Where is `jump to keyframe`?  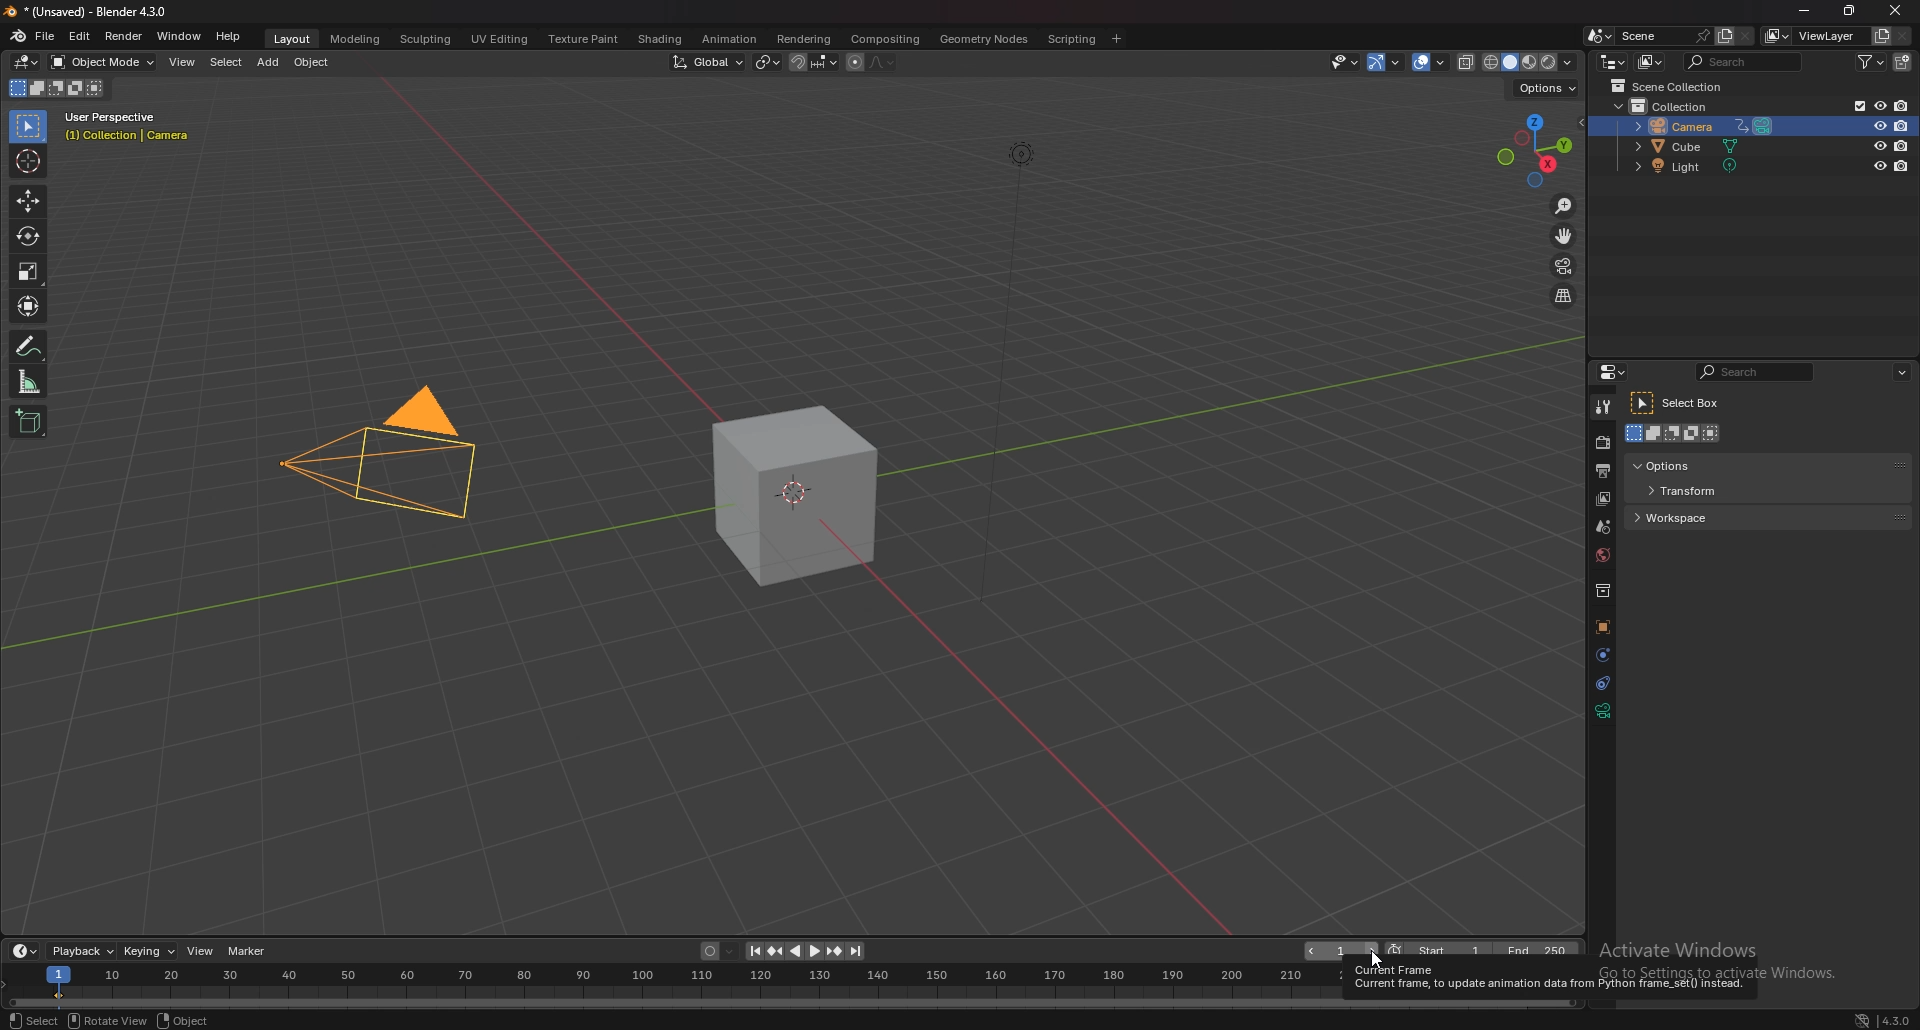
jump to keyframe is located at coordinates (834, 951).